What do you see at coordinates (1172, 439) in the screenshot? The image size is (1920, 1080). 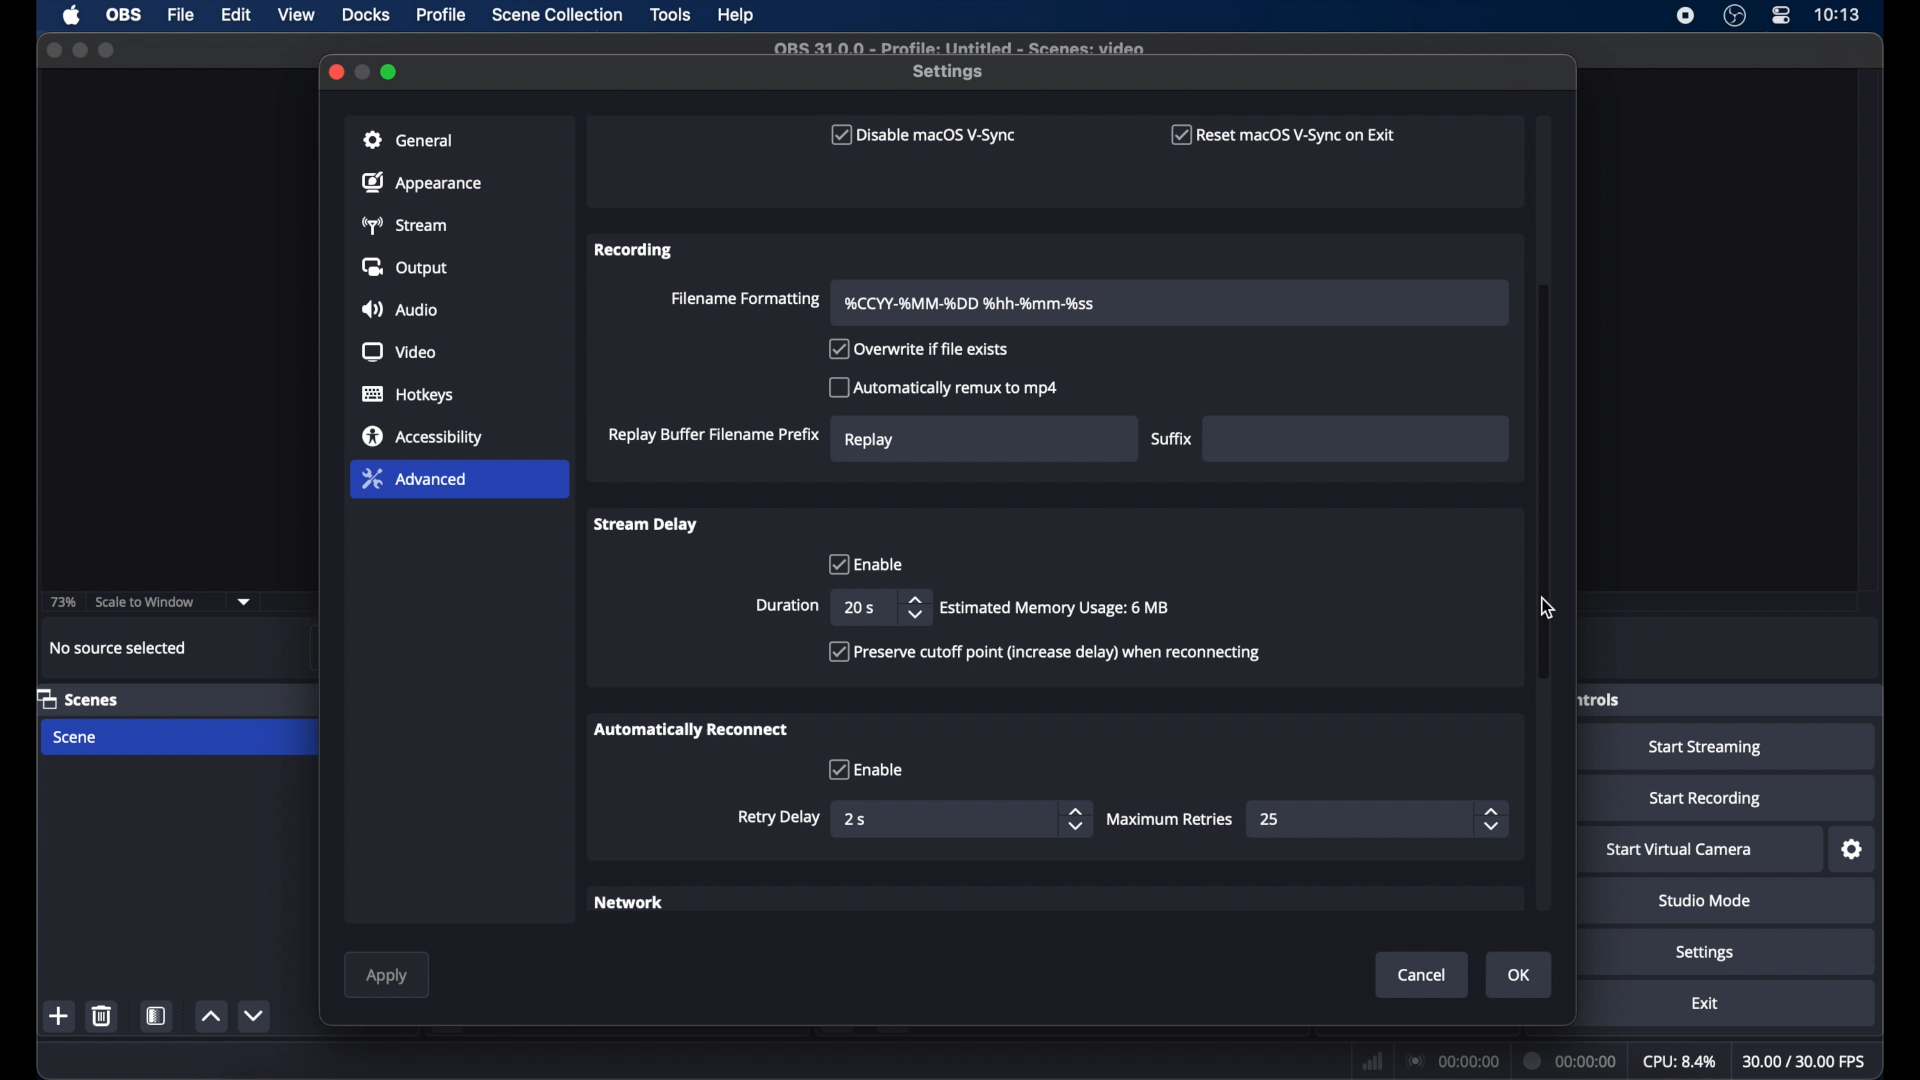 I see `suffix` at bounding box center [1172, 439].